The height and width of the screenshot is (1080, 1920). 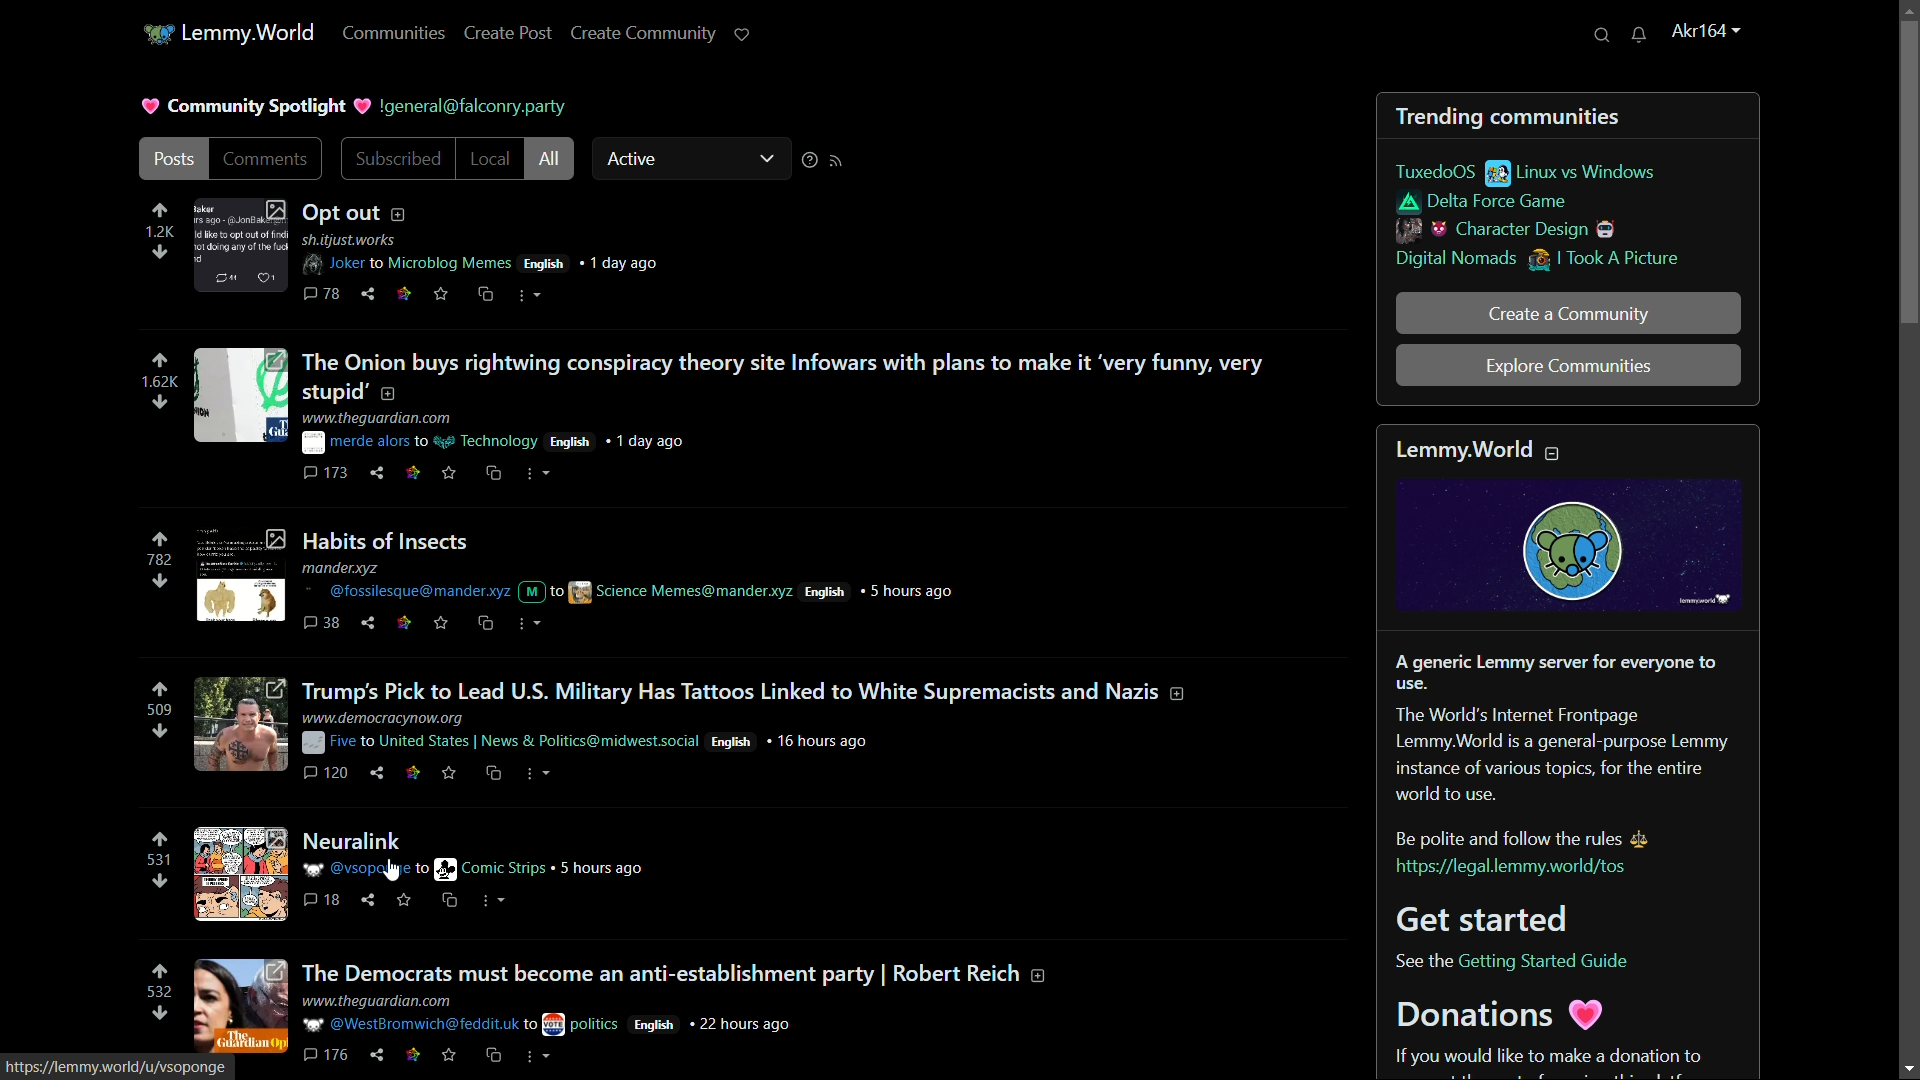 I want to click on sorting help, so click(x=809, y=160).